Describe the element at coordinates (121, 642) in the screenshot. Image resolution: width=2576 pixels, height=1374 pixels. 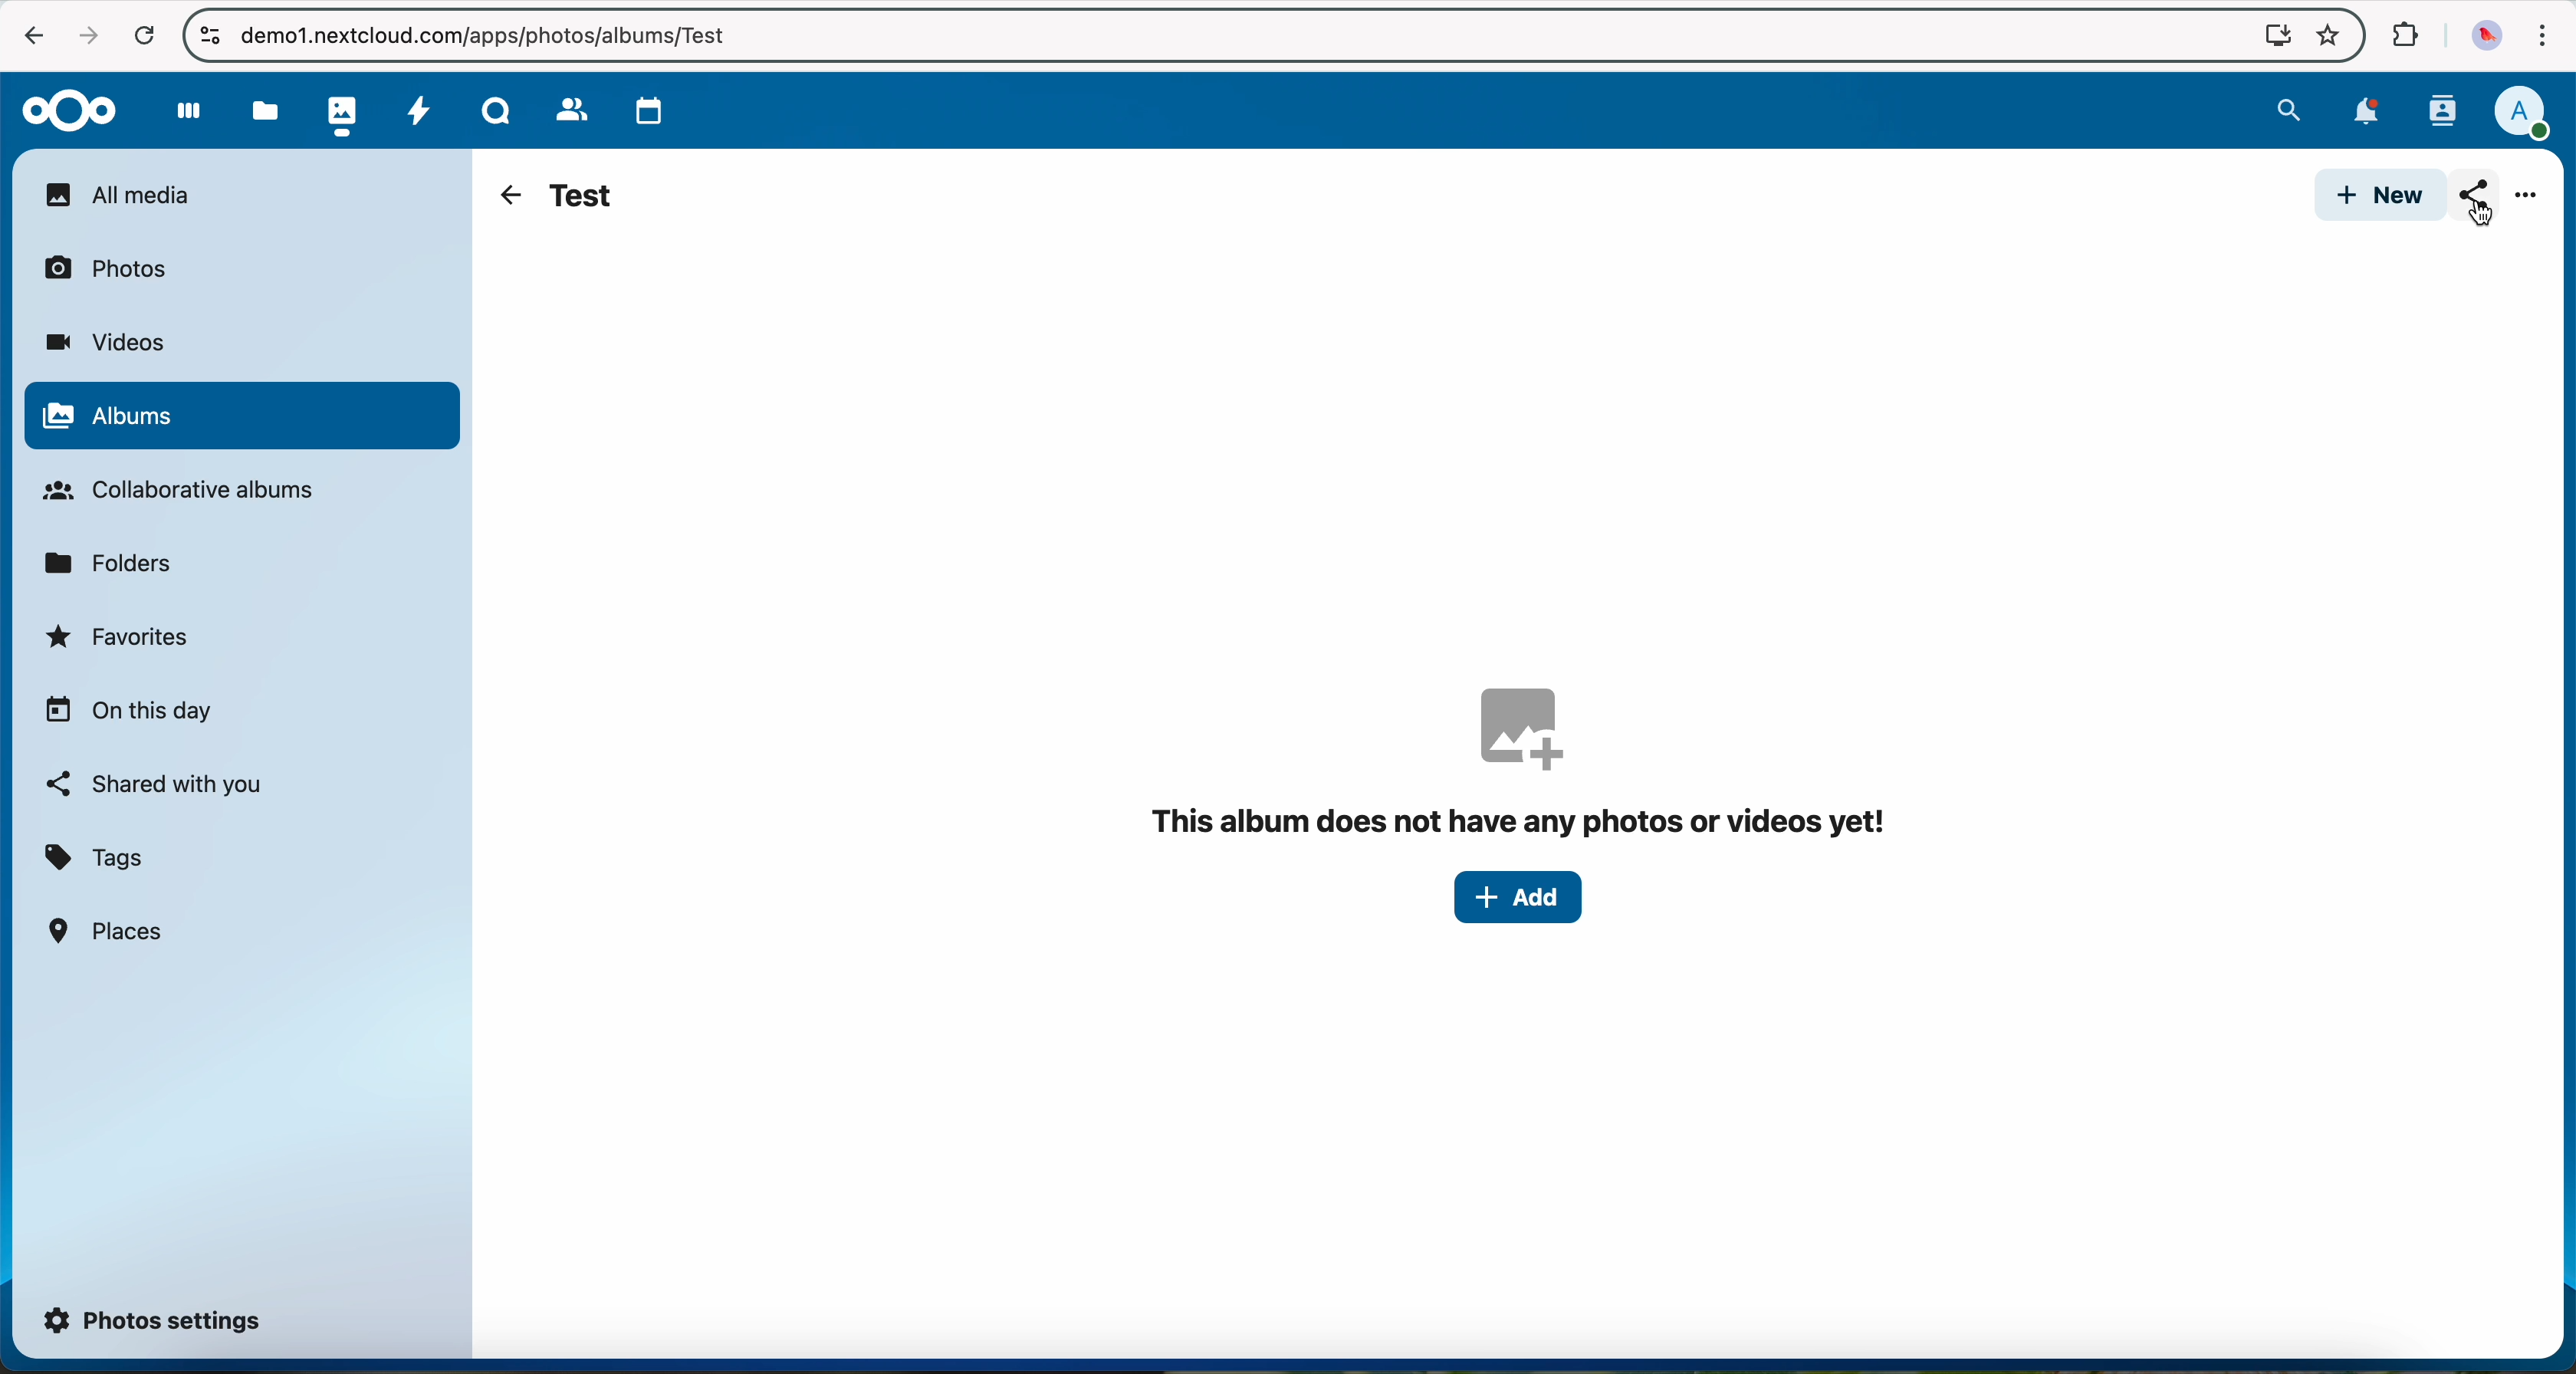
I see `favorites` at that location.